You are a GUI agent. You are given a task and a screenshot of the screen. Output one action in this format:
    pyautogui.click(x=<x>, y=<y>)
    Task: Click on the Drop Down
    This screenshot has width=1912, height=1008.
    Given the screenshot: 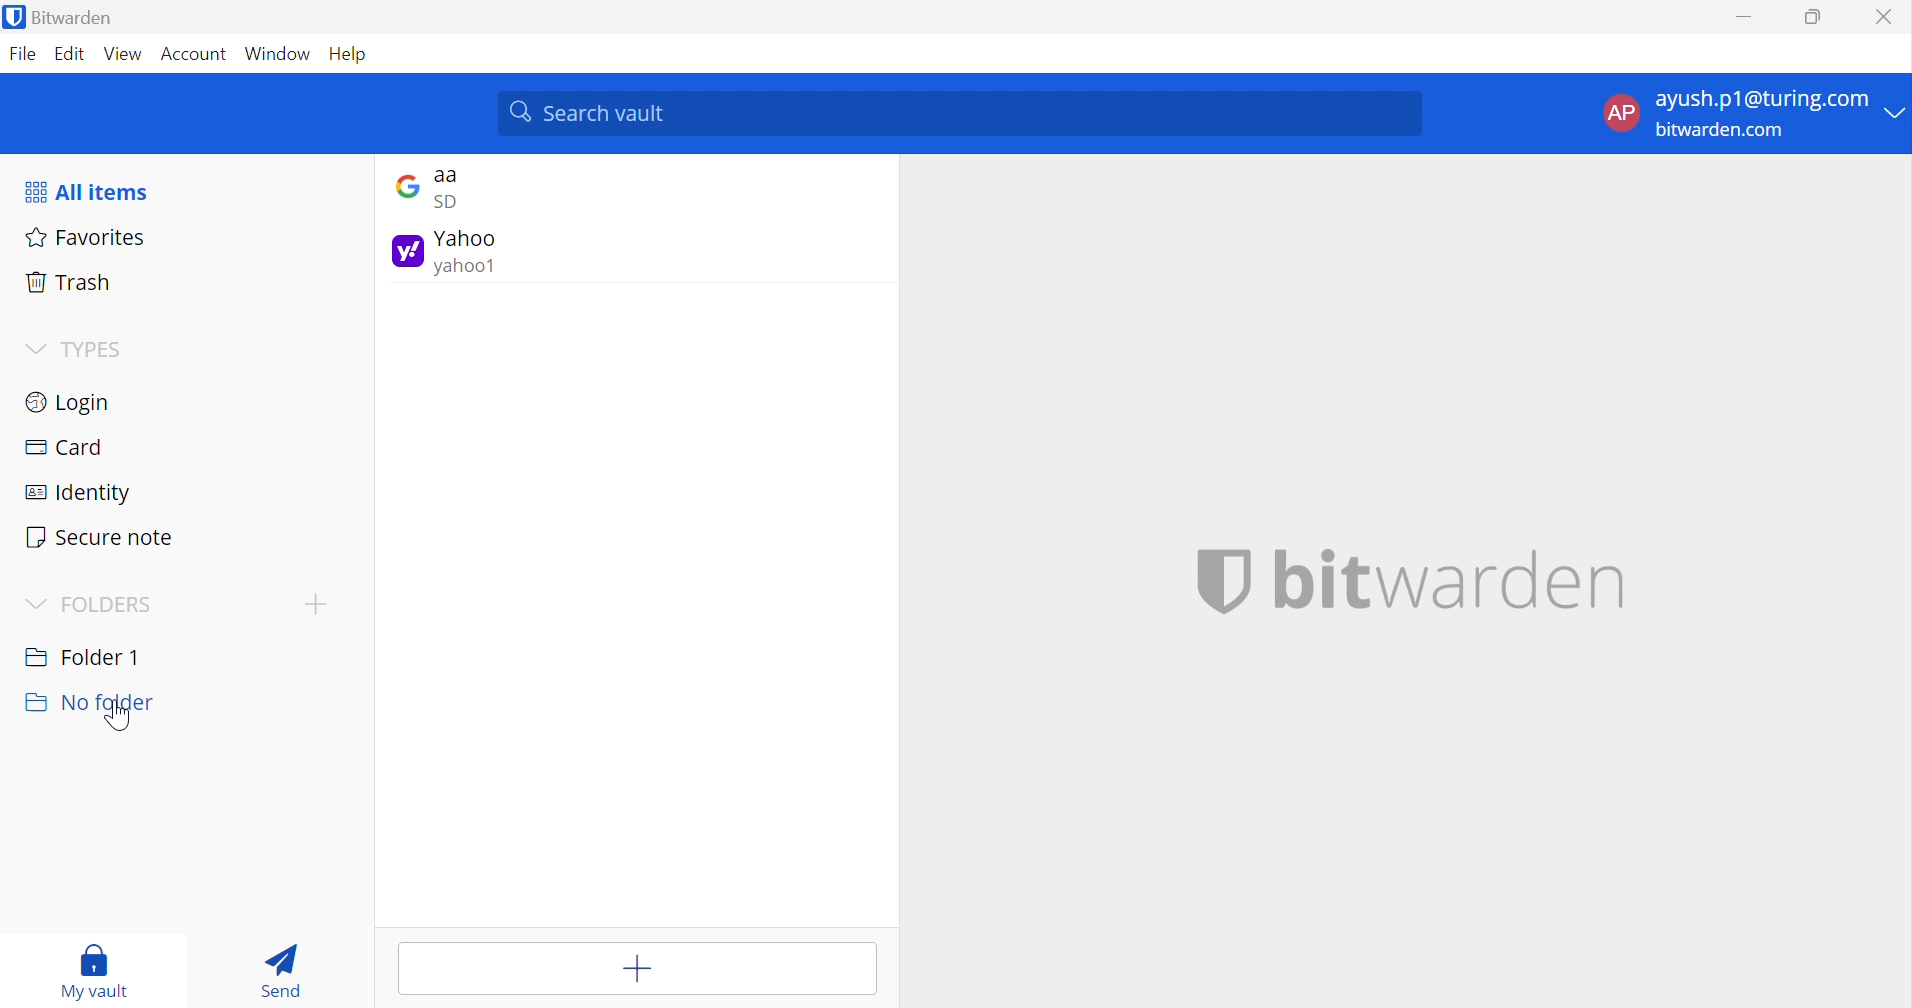 What is the action you would take?
    pyautogui.click(x=34, y=349)
    